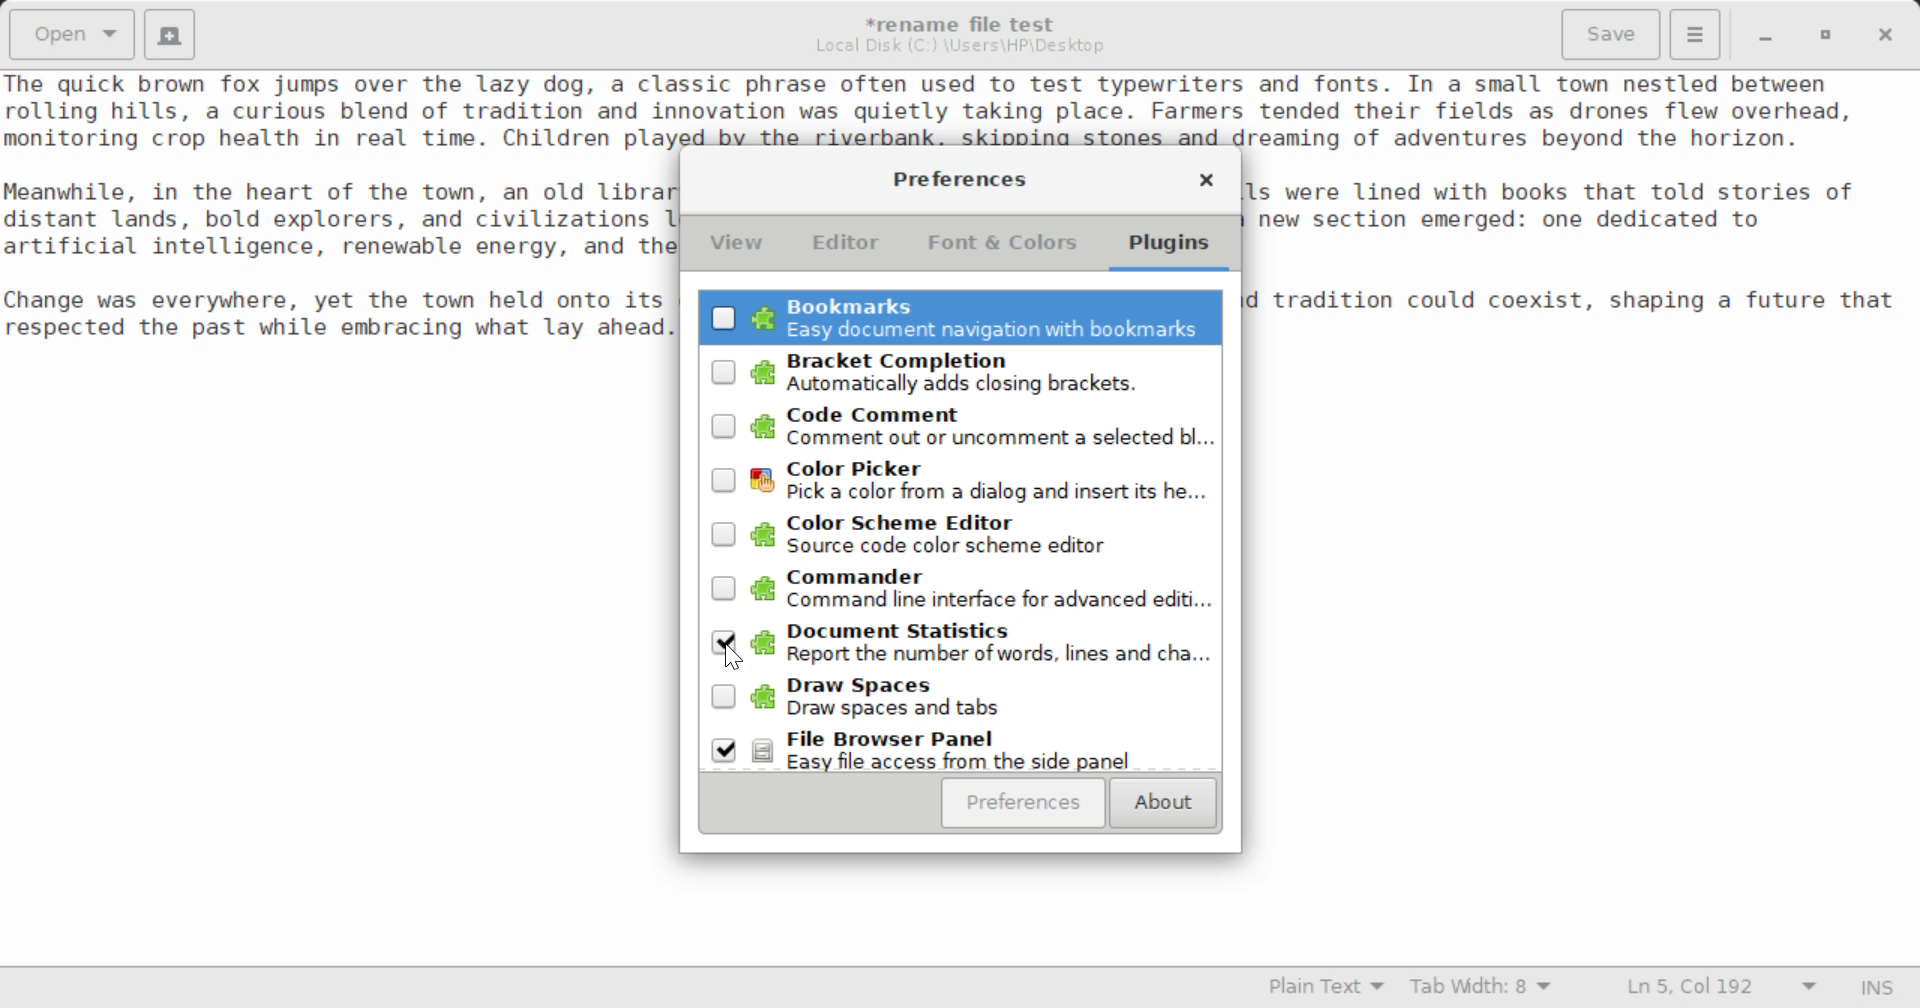 The height and width of the screenshot is (1008, 1920). Describe the element at coordinates (72, 32) in the screenshot. I see `Open Document` at that location.